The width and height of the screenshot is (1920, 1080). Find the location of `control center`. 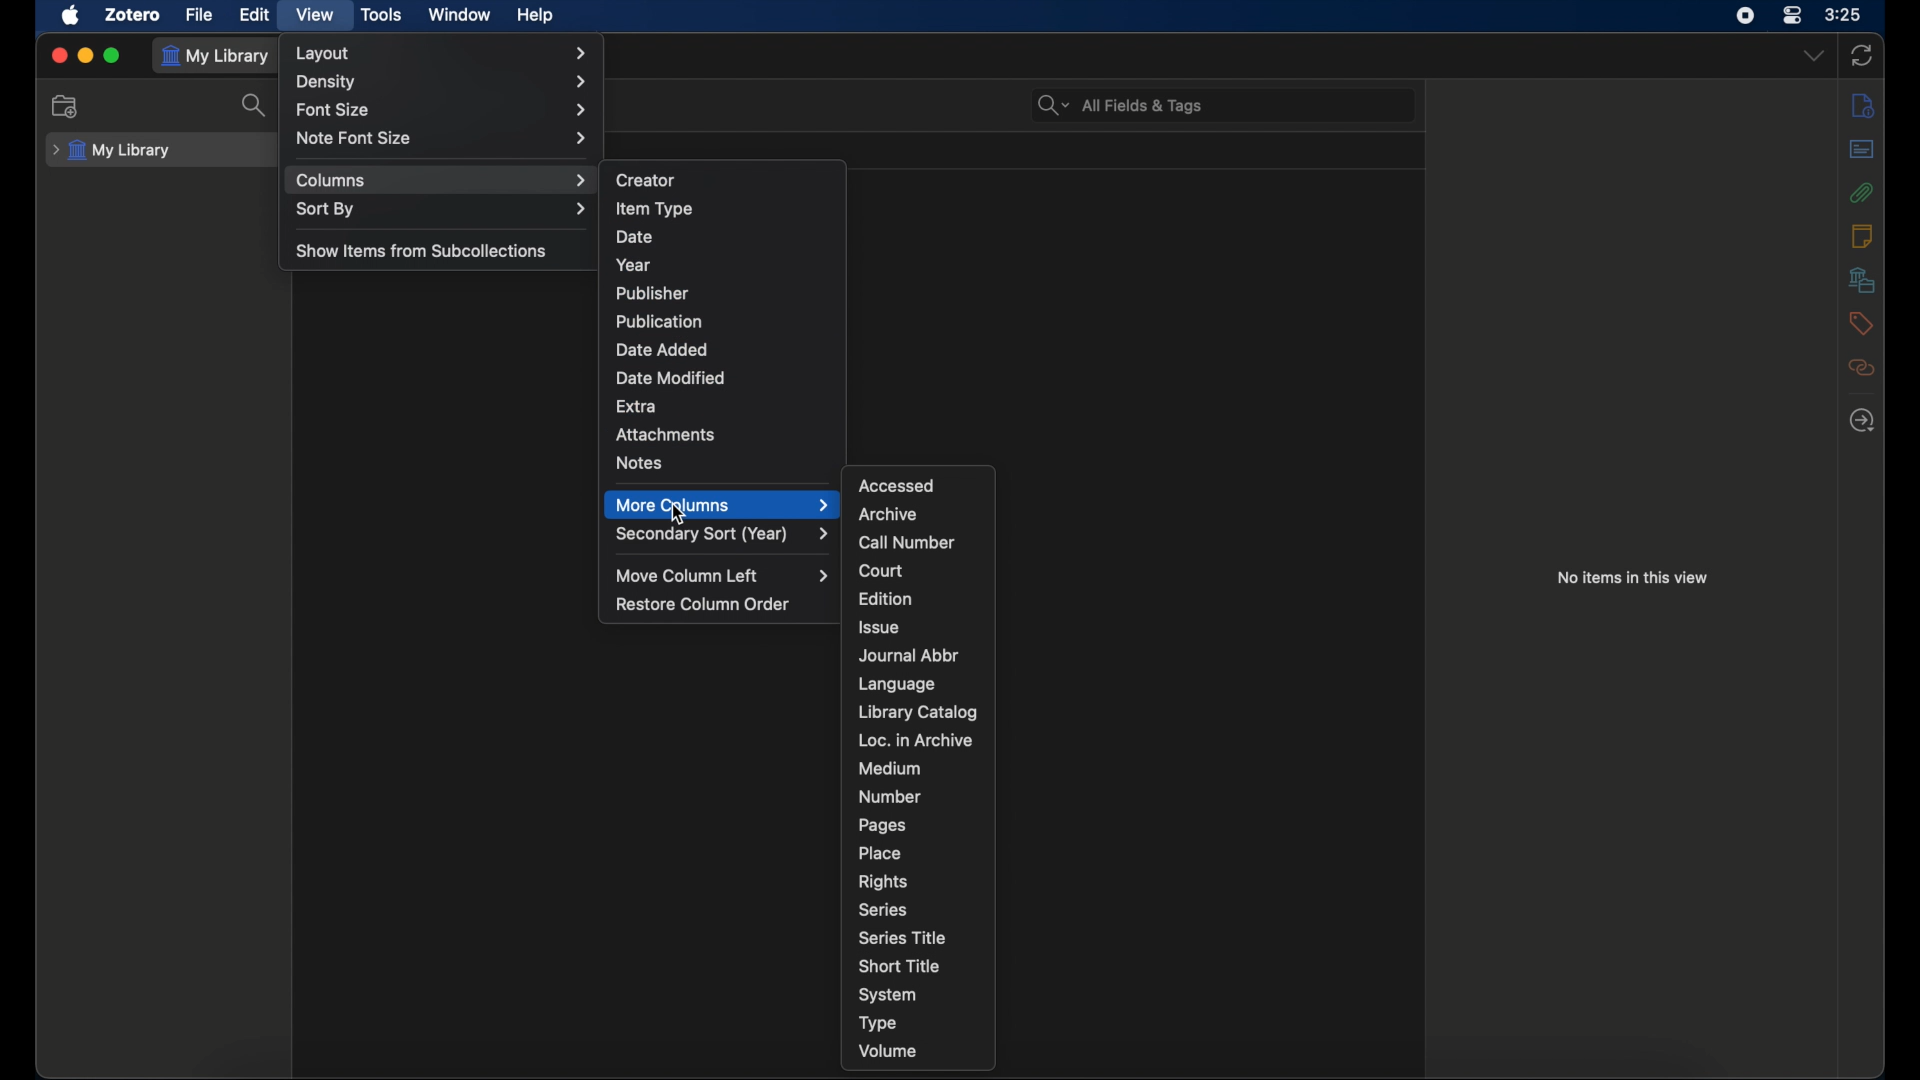

control center is located at coordinates (1793, 16).